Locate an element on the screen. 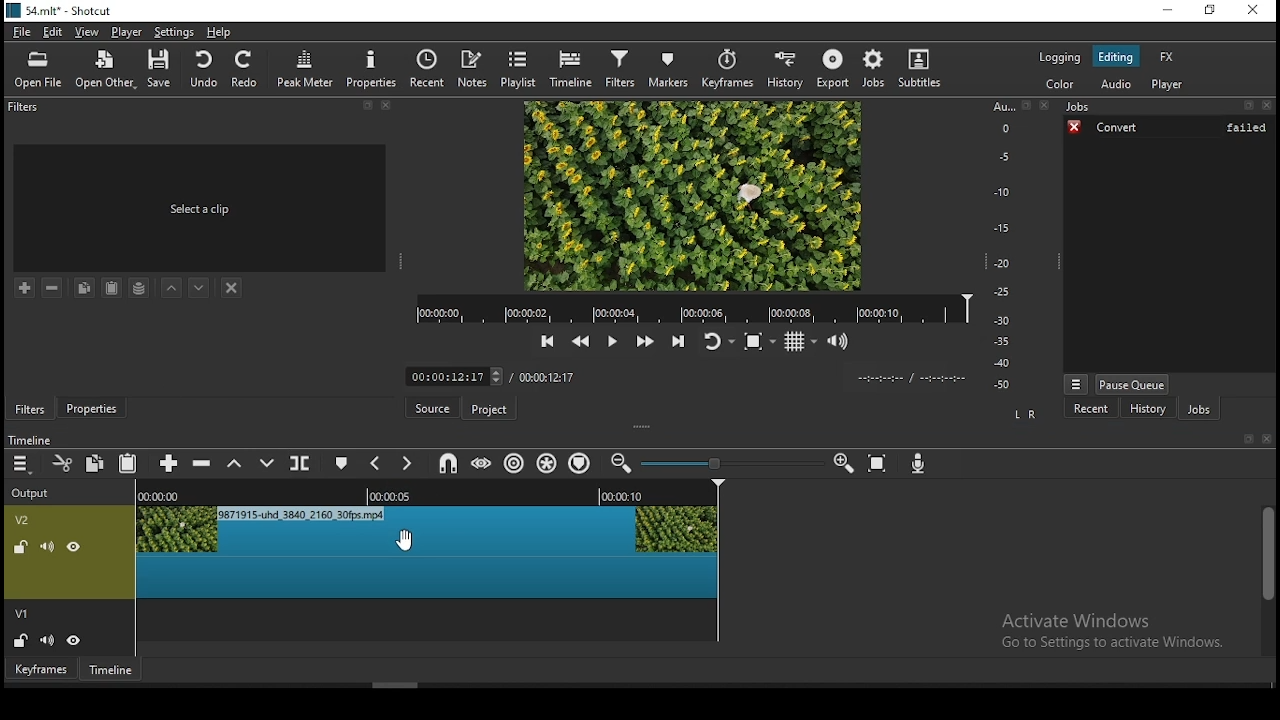 The width and height of the screenshot is (1280, 720). skip to the next point is located at coordinates (682, 343).